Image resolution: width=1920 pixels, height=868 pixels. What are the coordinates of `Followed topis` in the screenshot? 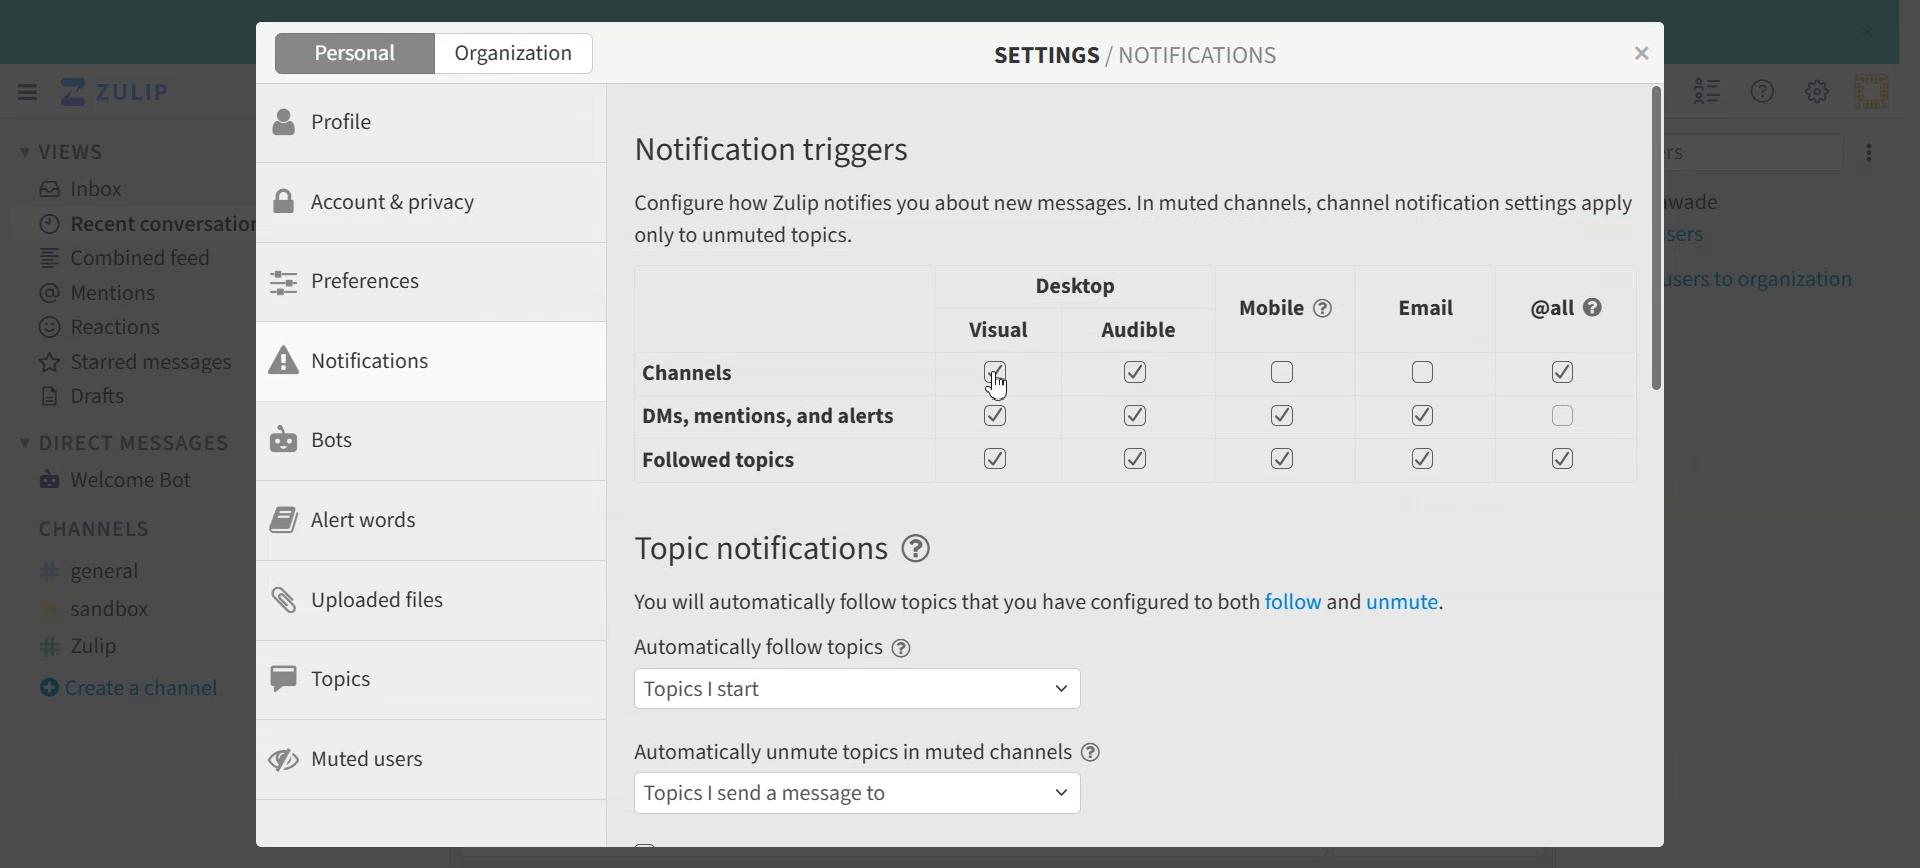 It's located at (724, 461).